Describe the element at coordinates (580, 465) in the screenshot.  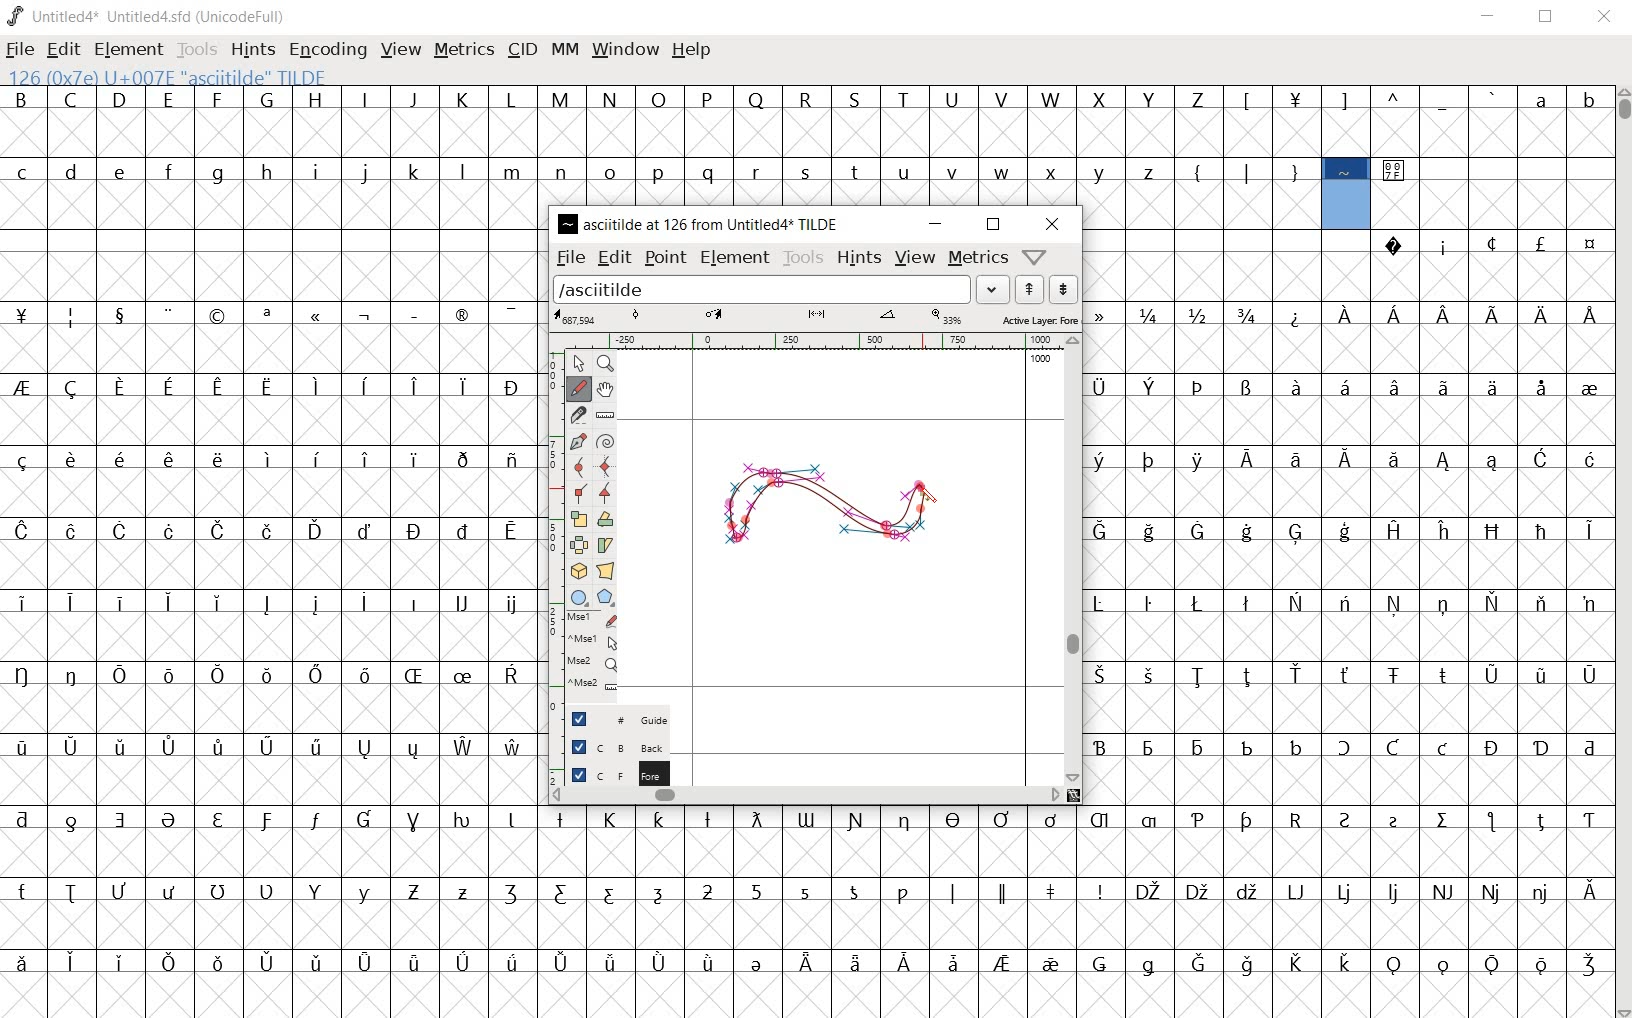
I see `add a curve point` at that location.